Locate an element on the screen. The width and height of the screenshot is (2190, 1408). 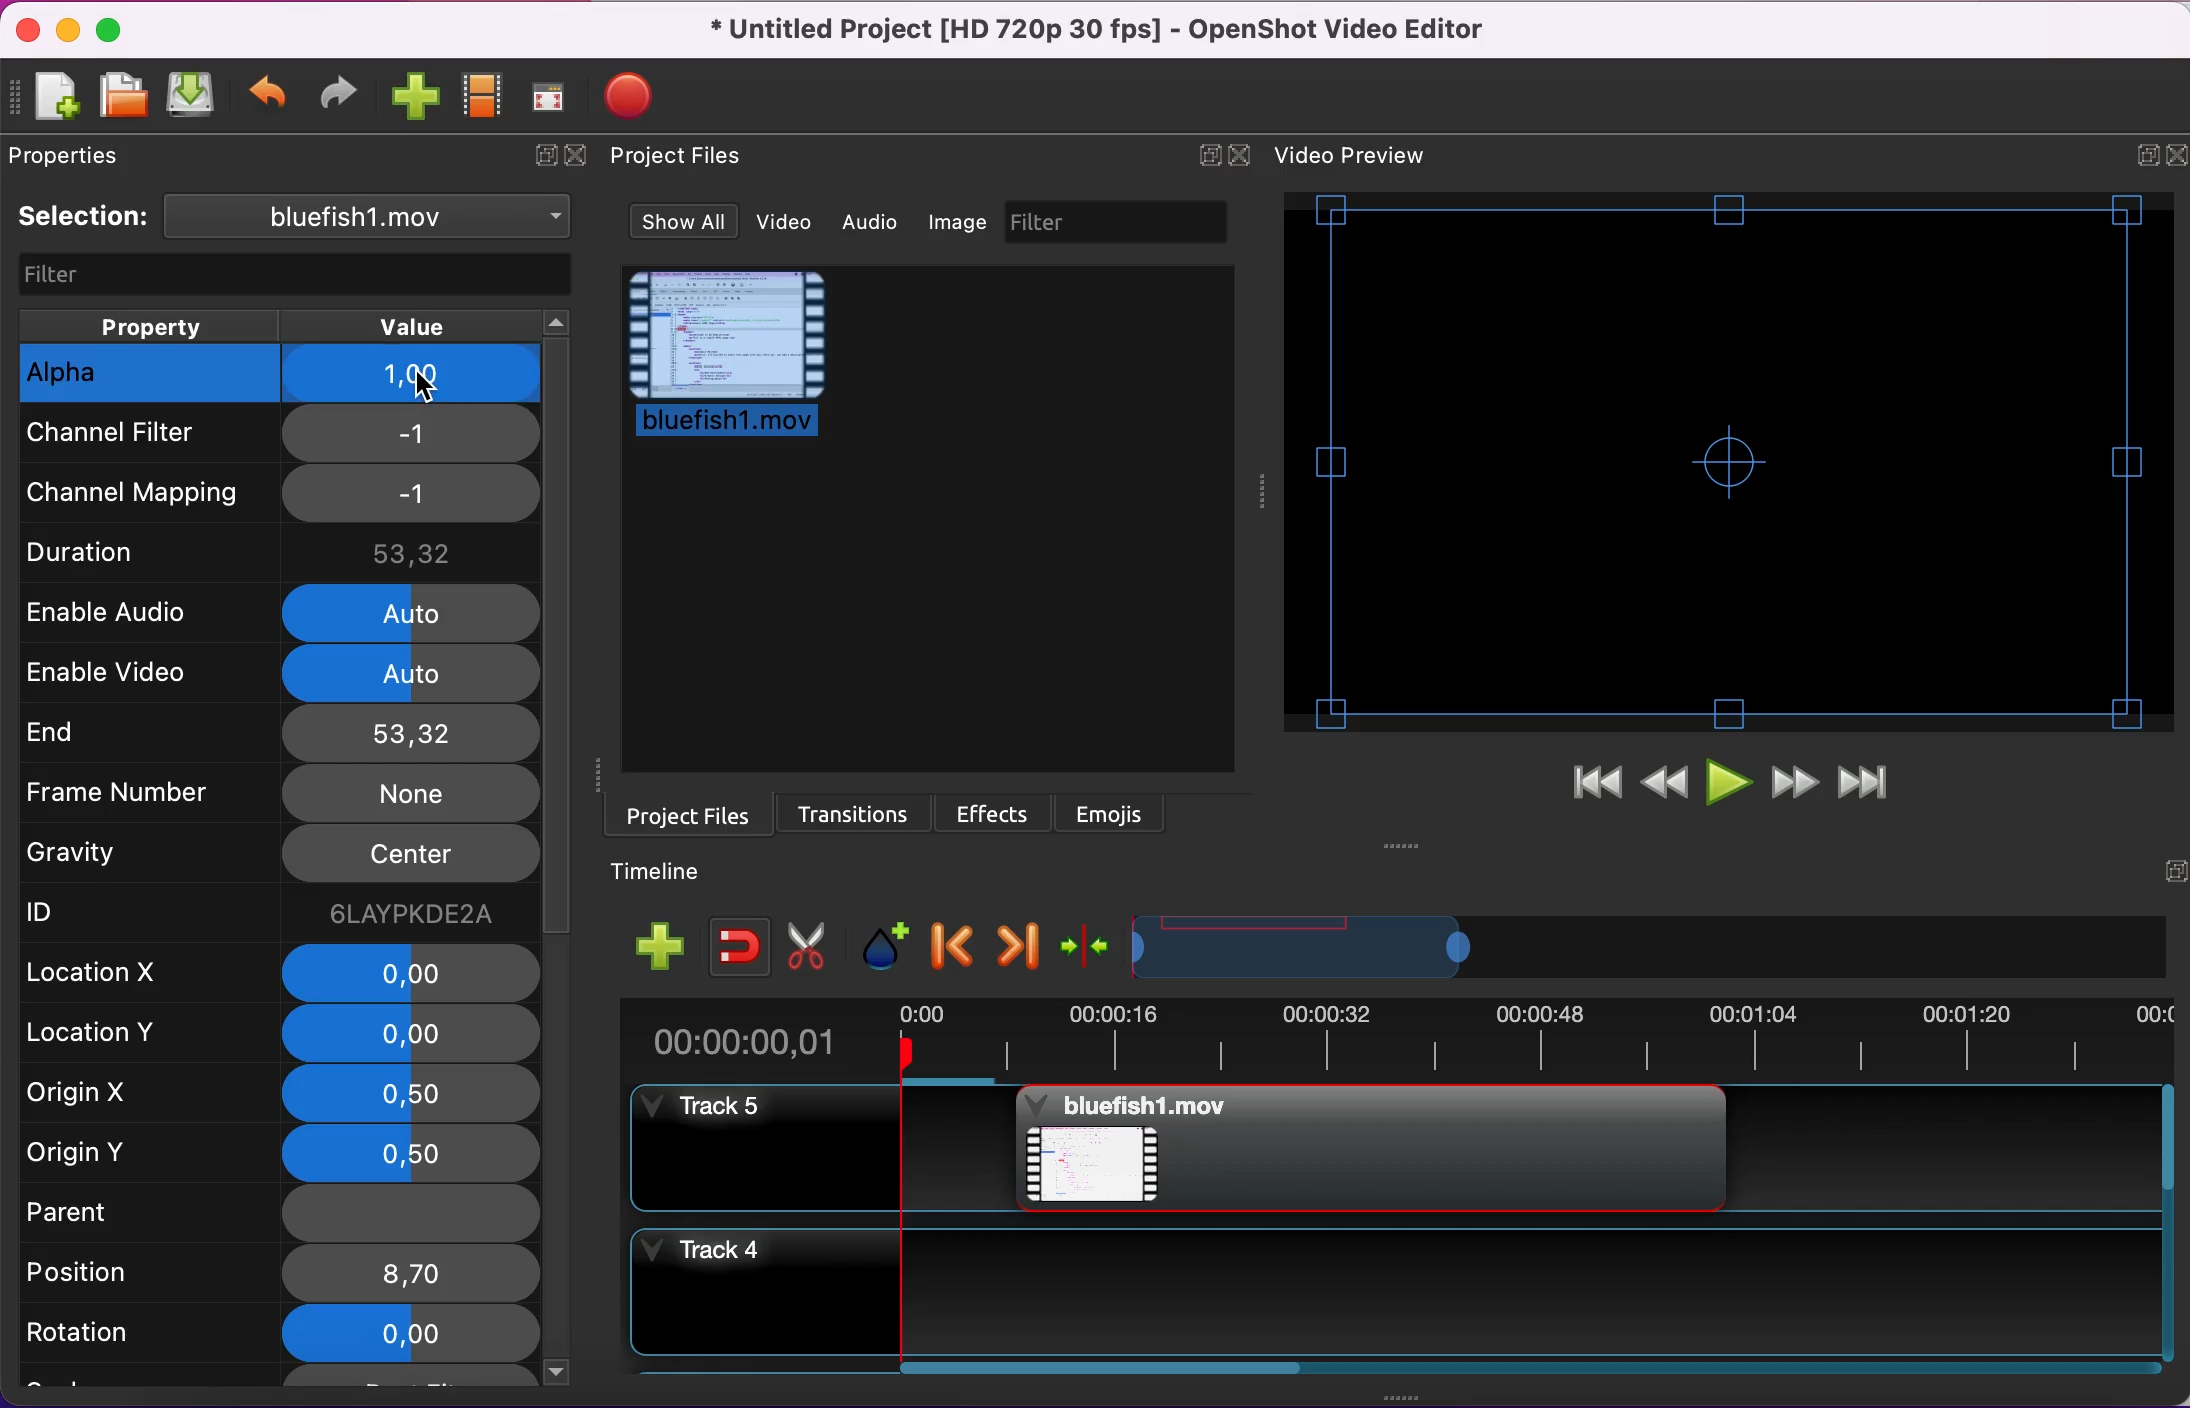
auto is located at coordinates (413, 612).